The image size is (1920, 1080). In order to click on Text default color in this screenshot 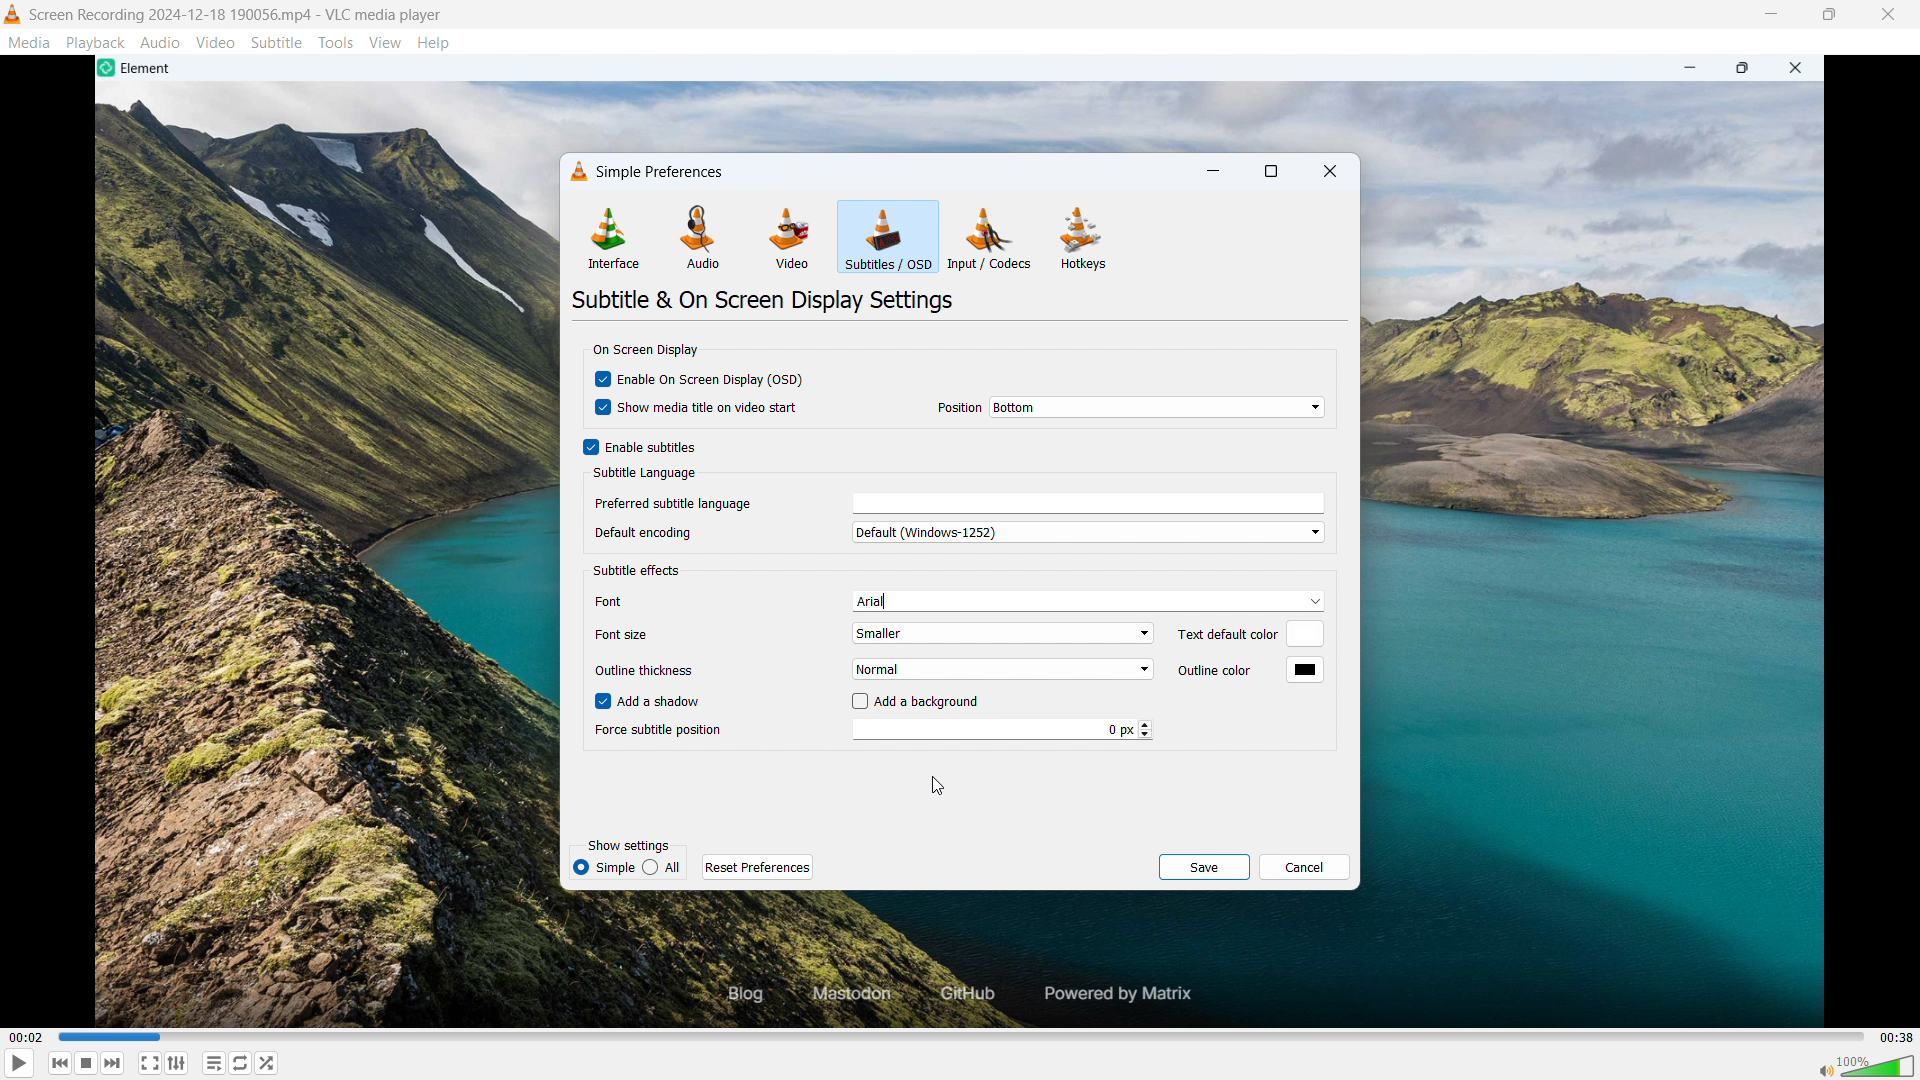, I will do `click(1220, 636)`.